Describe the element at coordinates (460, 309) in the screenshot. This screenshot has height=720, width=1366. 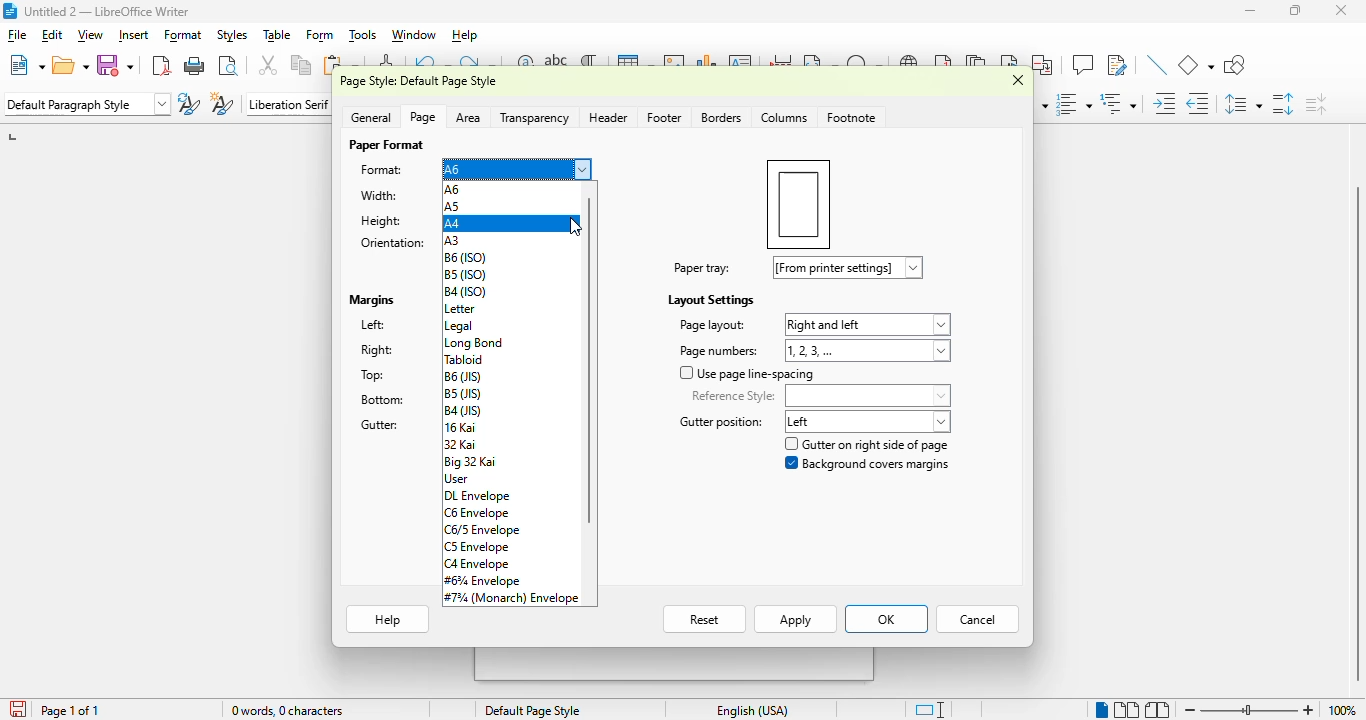
I see `Letter` at that location.